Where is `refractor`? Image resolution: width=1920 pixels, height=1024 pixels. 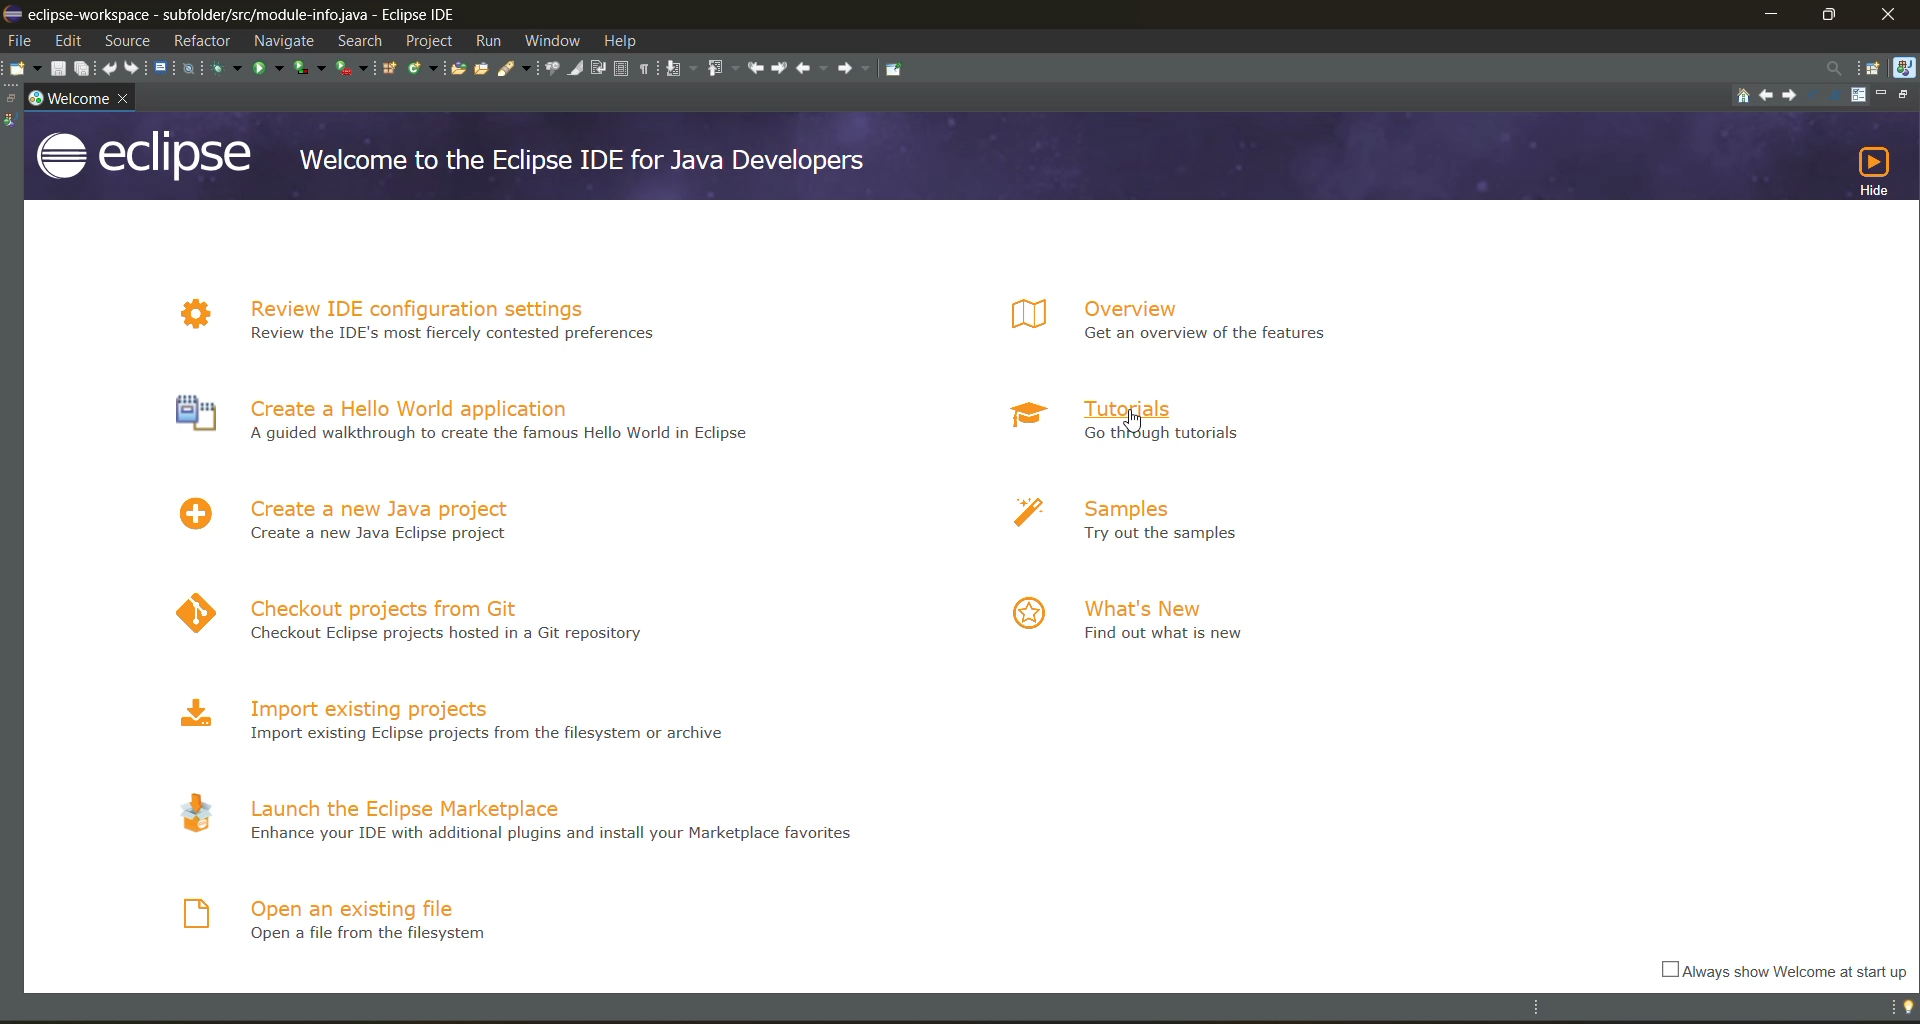
refractor is located at coordinates (202, 44).